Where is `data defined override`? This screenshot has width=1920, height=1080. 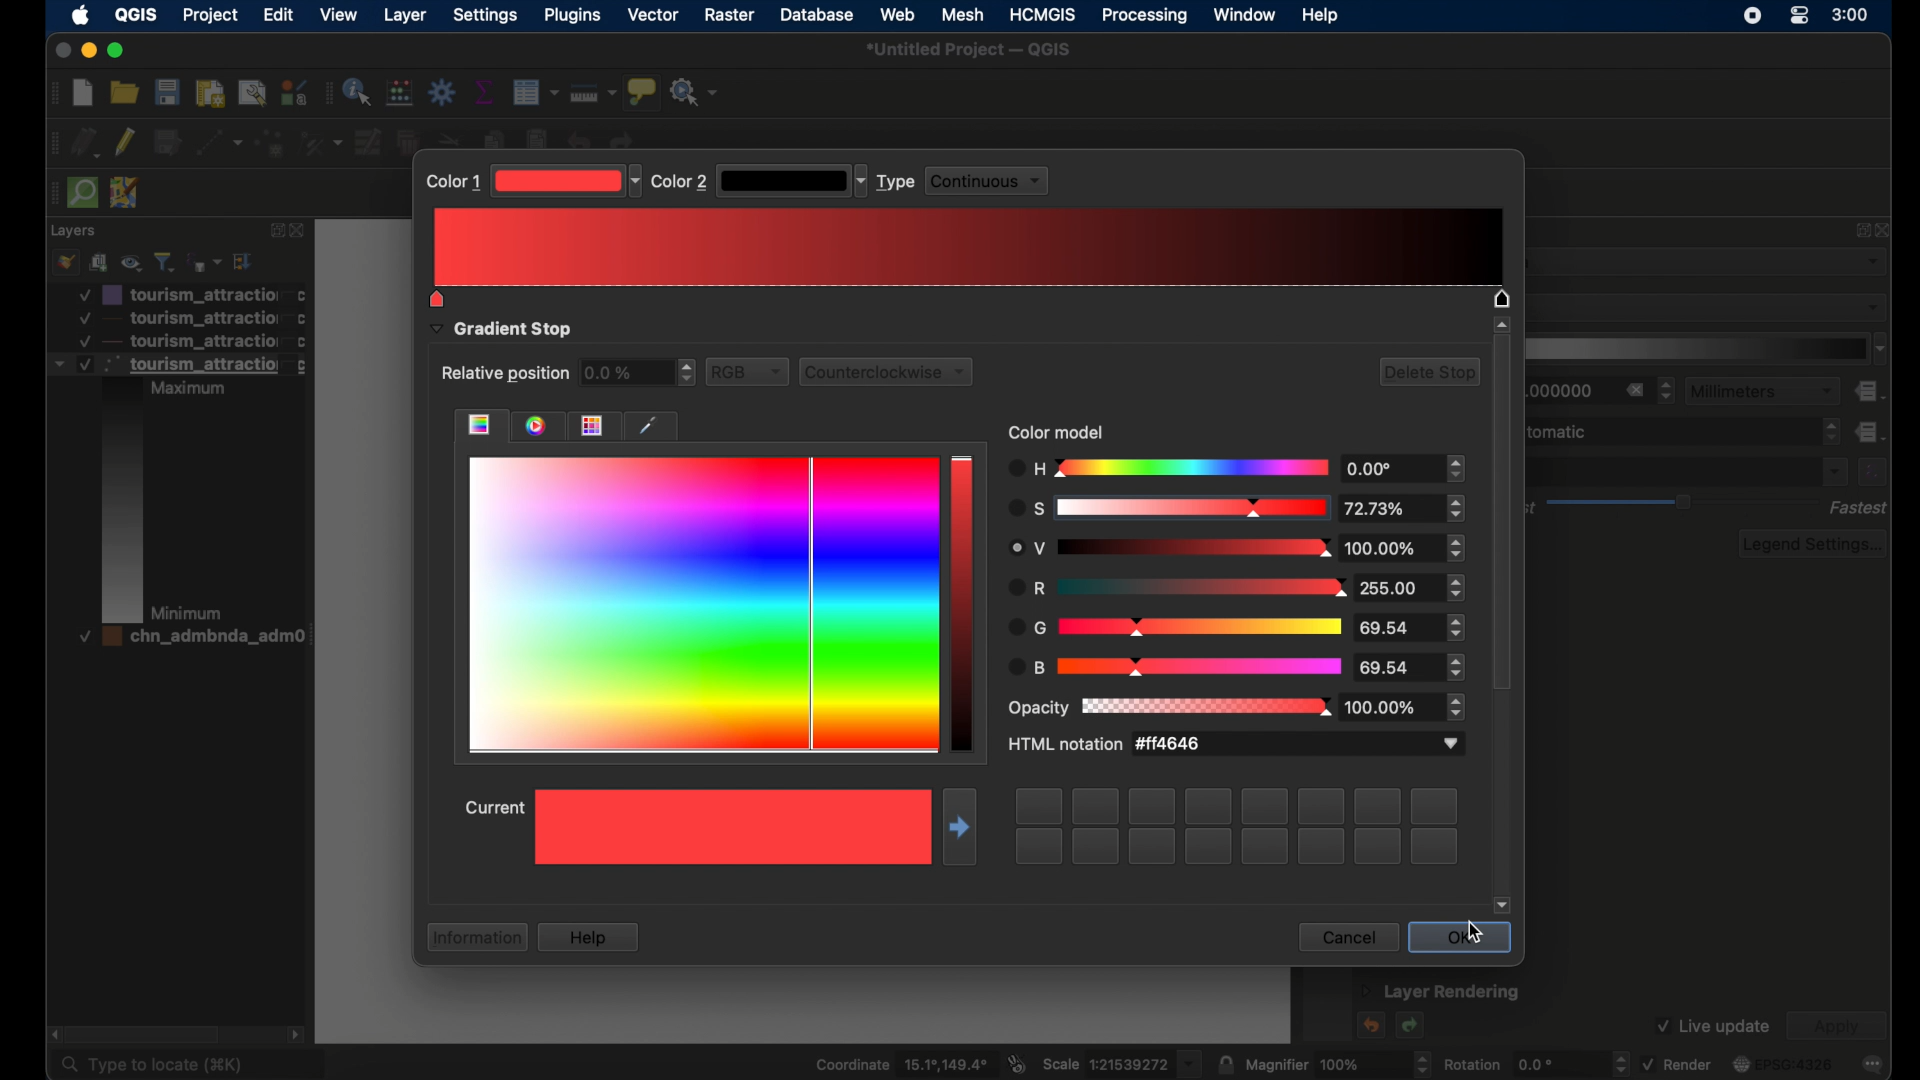
data defined override is located at coordinates (1871, 431).